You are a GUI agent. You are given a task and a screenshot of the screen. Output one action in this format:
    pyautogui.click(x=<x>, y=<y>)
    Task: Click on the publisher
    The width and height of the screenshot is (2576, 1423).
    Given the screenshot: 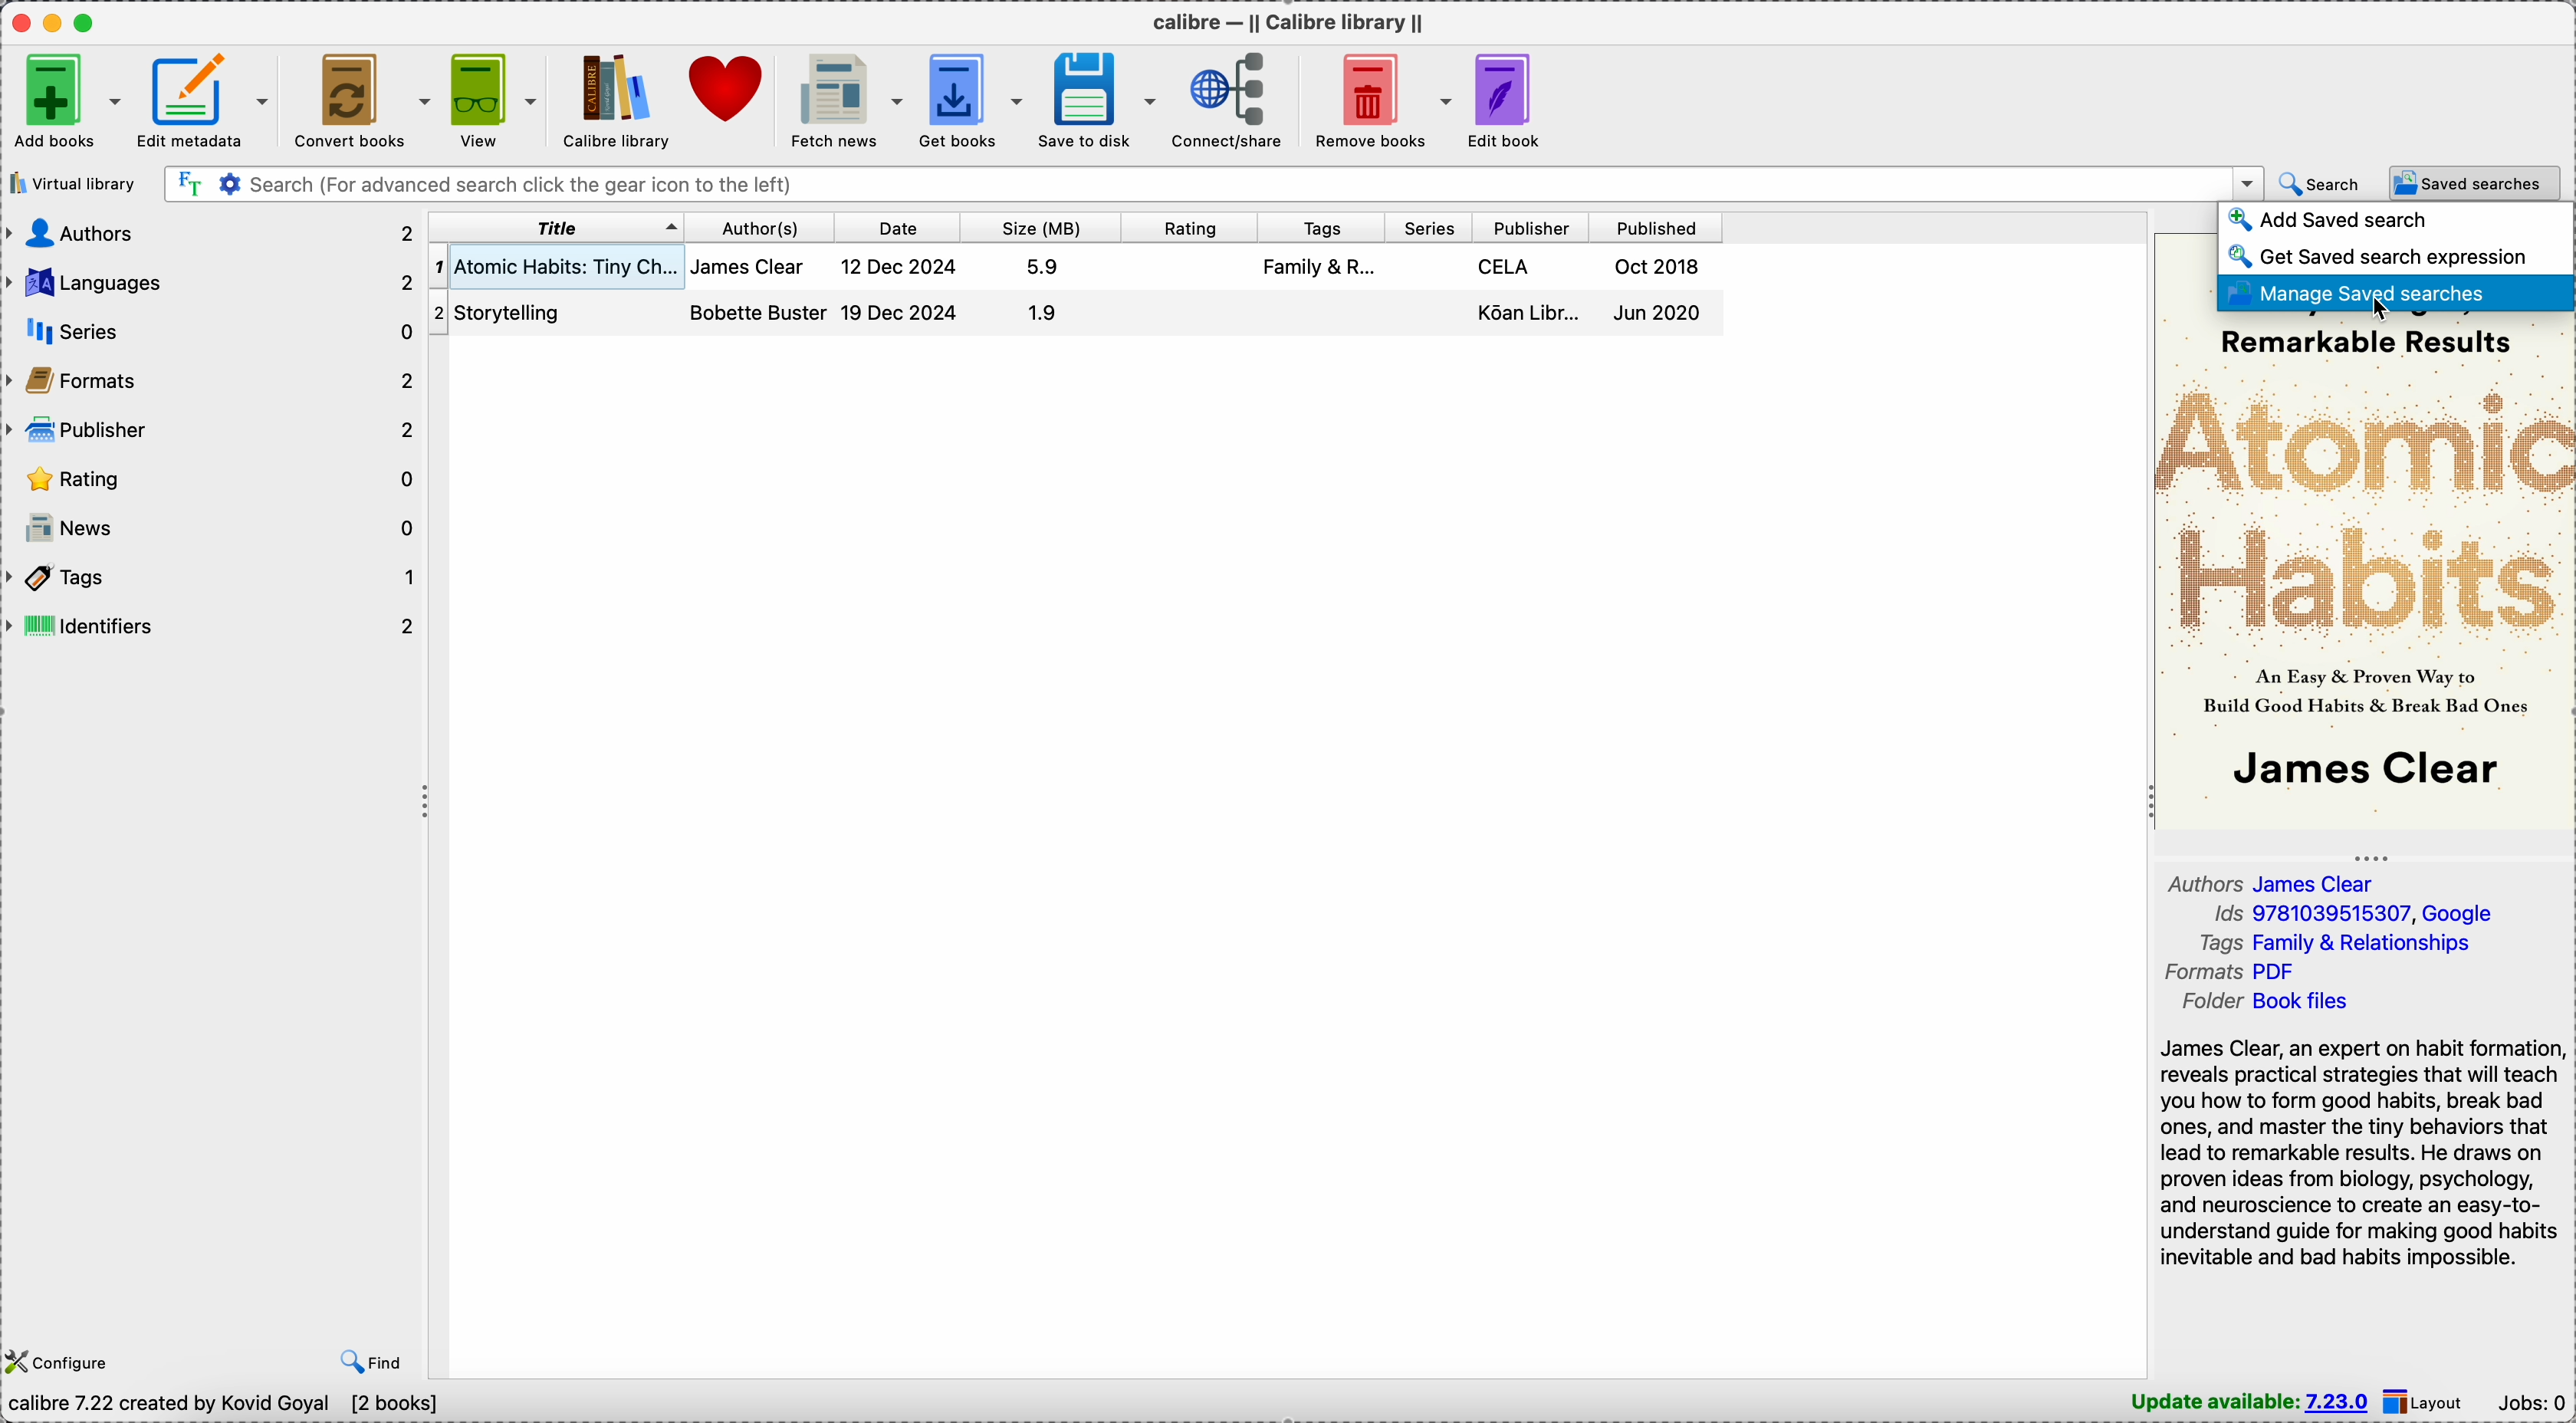 What is the action you would take?
    pyautogui.click(x=209, y=432)
    